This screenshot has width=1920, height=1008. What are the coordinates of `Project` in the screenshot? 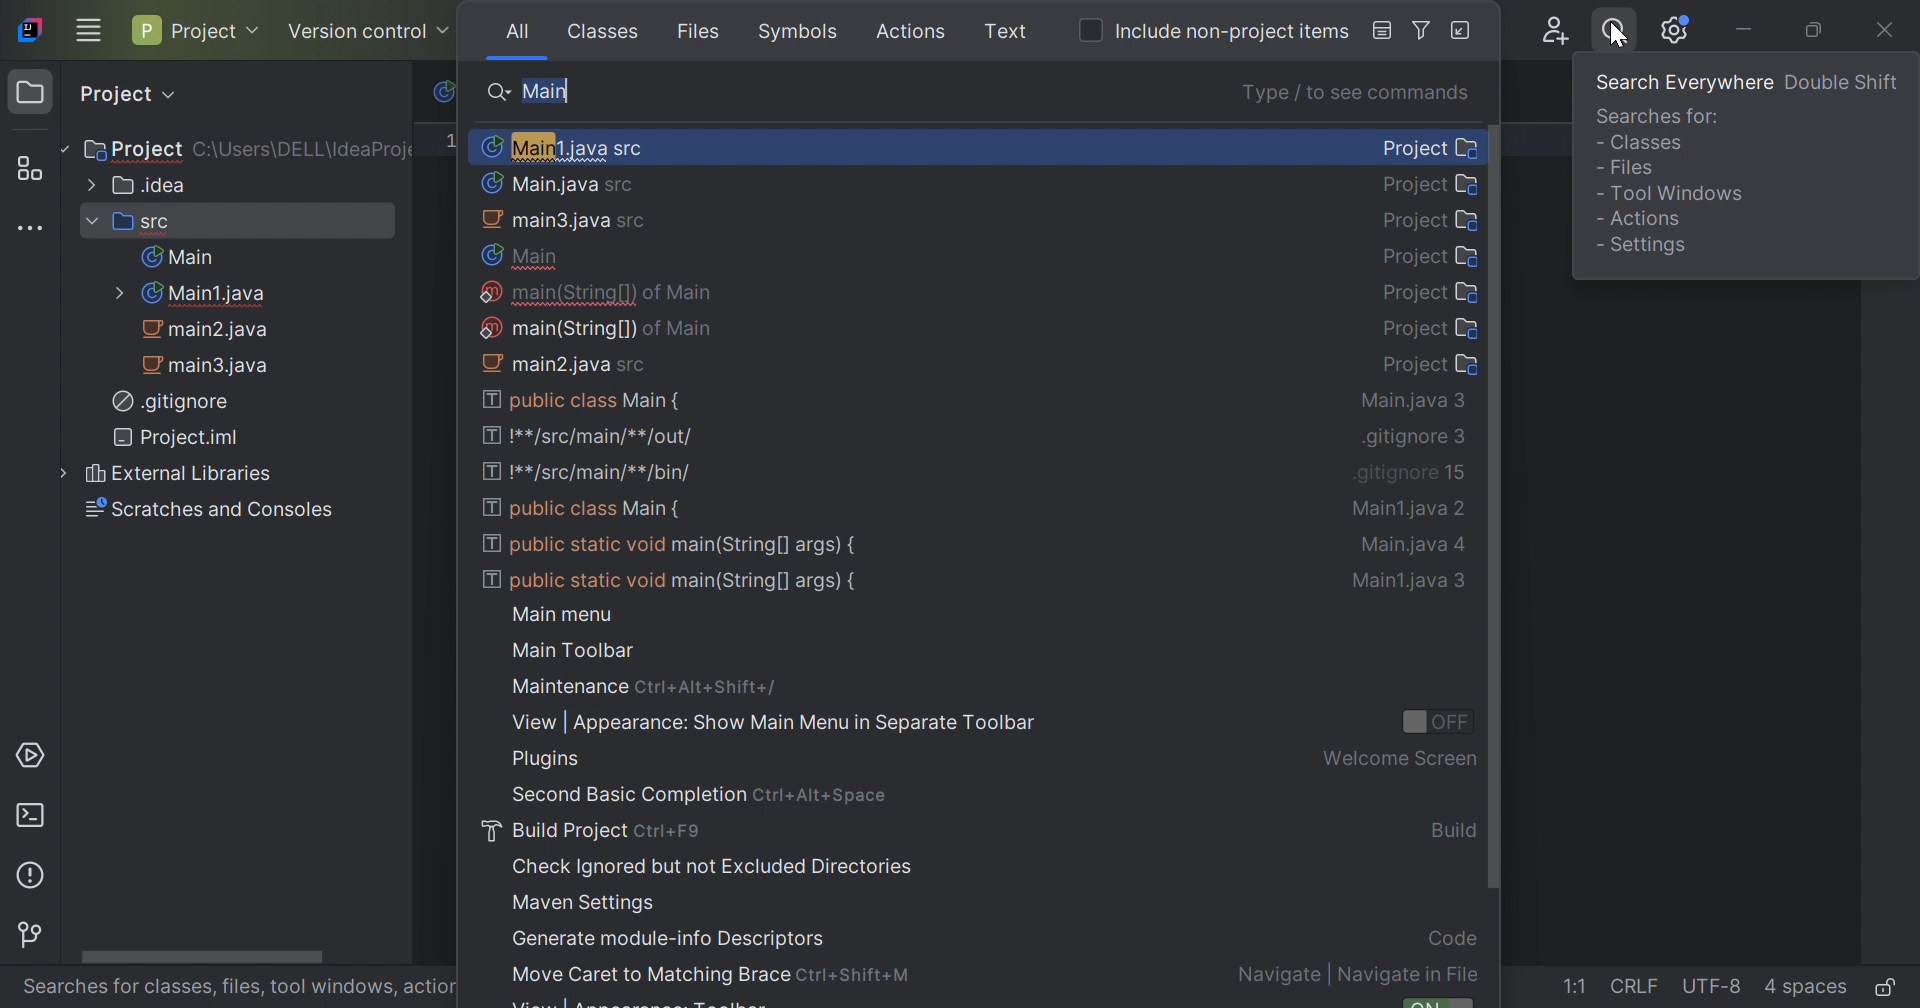 It's located at (1427, 185).